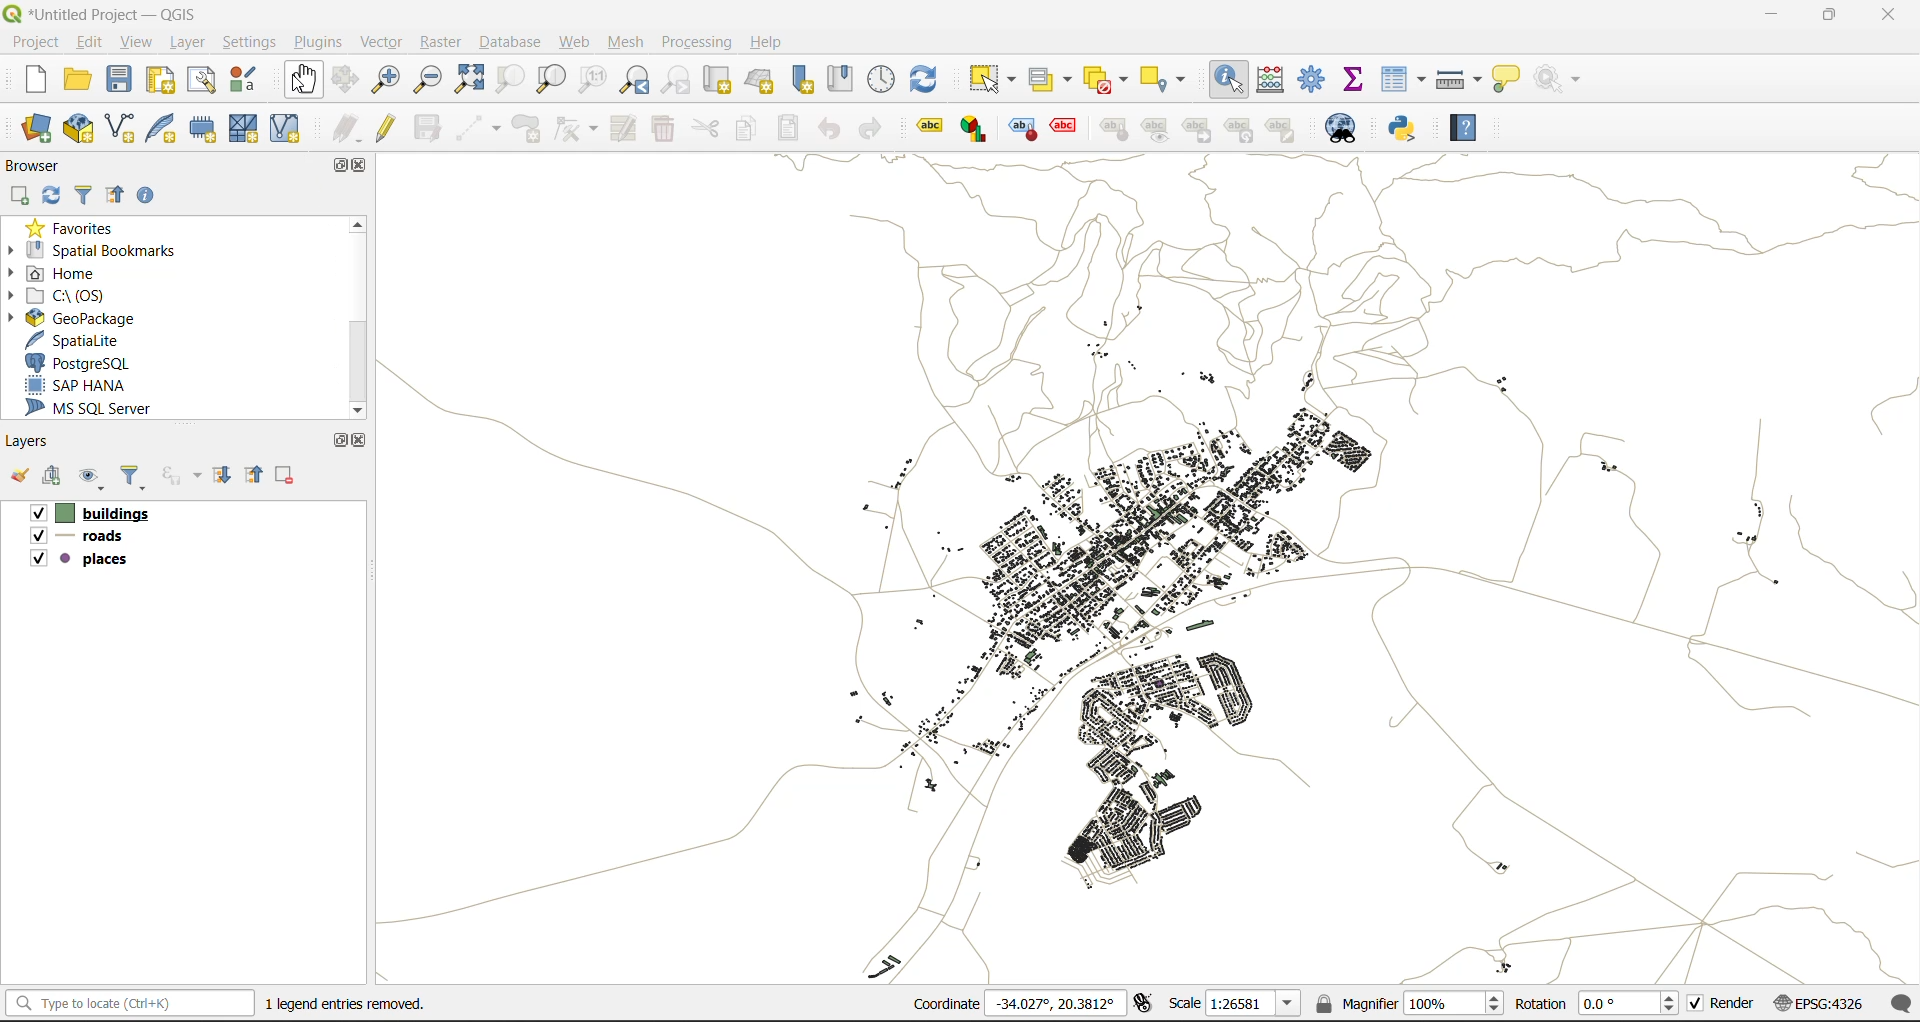 This screenshot has width=1920, height=1022. I want to click on geopackage, so click(101, 317).